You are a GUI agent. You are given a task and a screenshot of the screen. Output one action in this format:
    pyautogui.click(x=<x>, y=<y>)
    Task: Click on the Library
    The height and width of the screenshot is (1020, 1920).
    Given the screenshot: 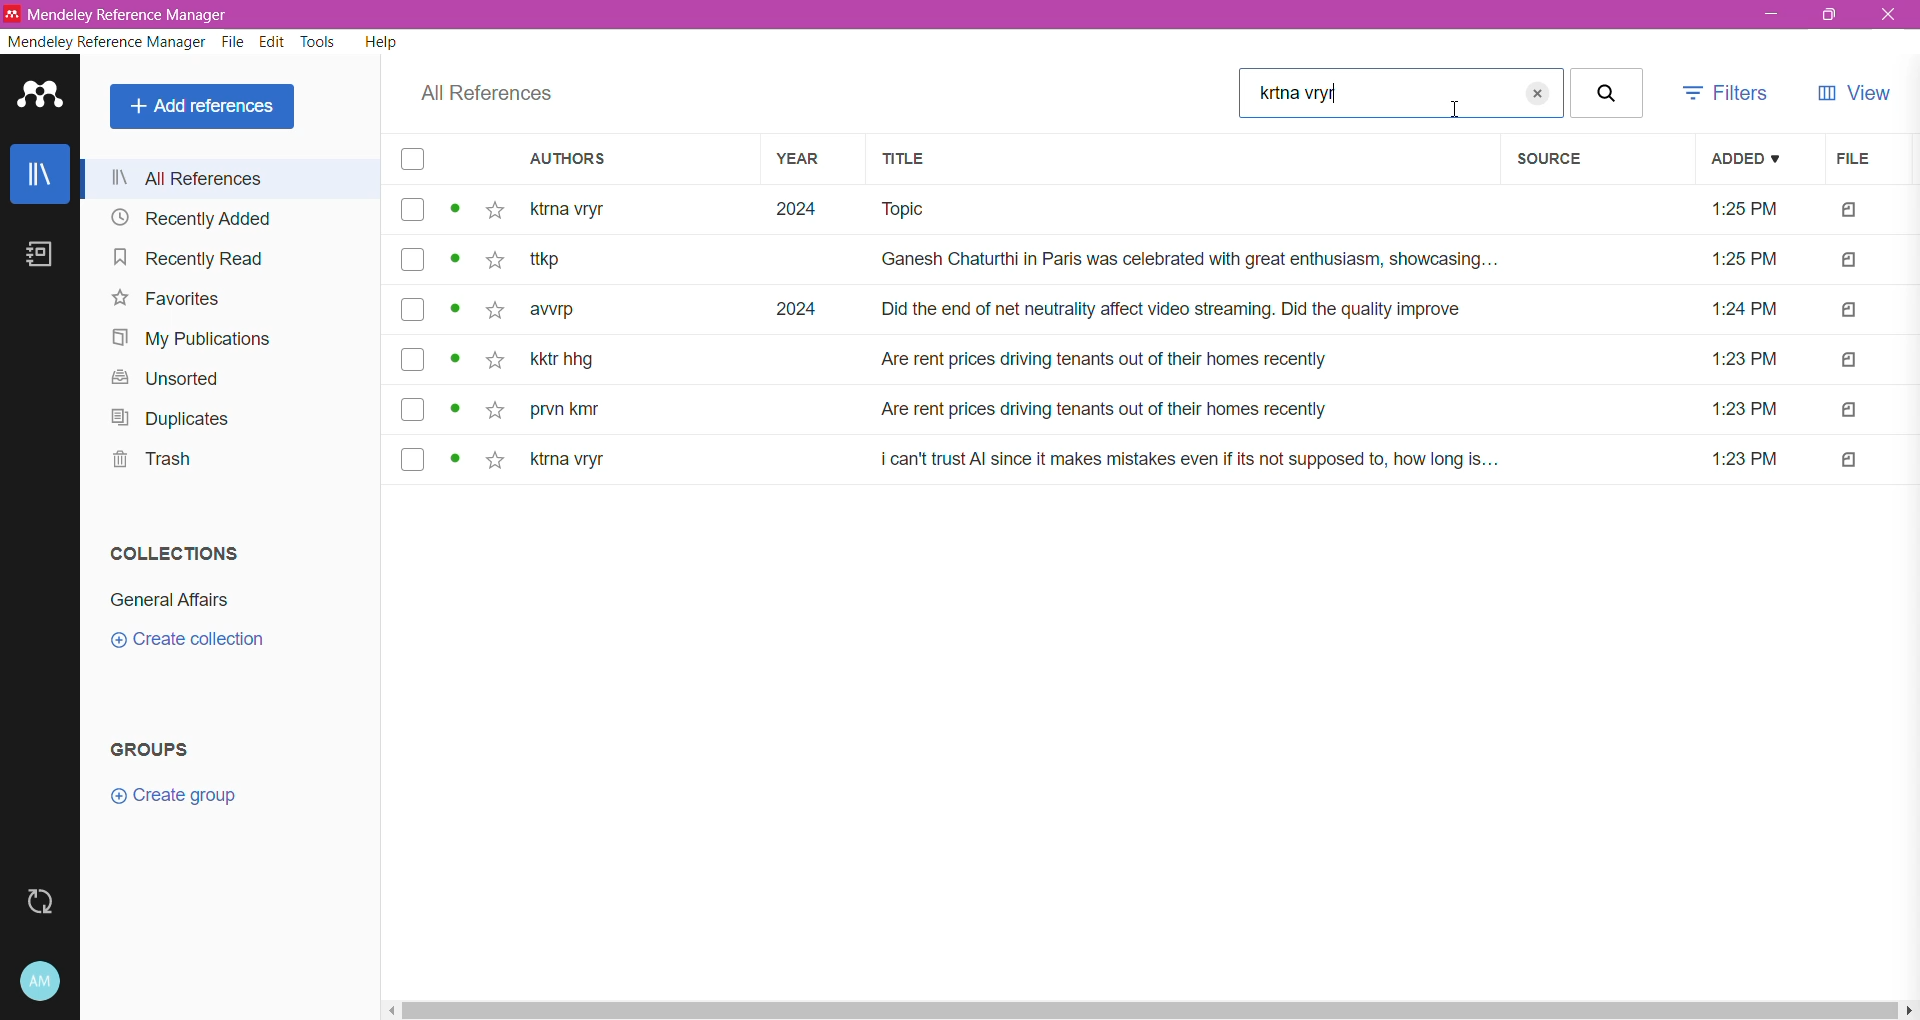 What is the action you would take?
    pyautogui.click(x=41, y=177)
    